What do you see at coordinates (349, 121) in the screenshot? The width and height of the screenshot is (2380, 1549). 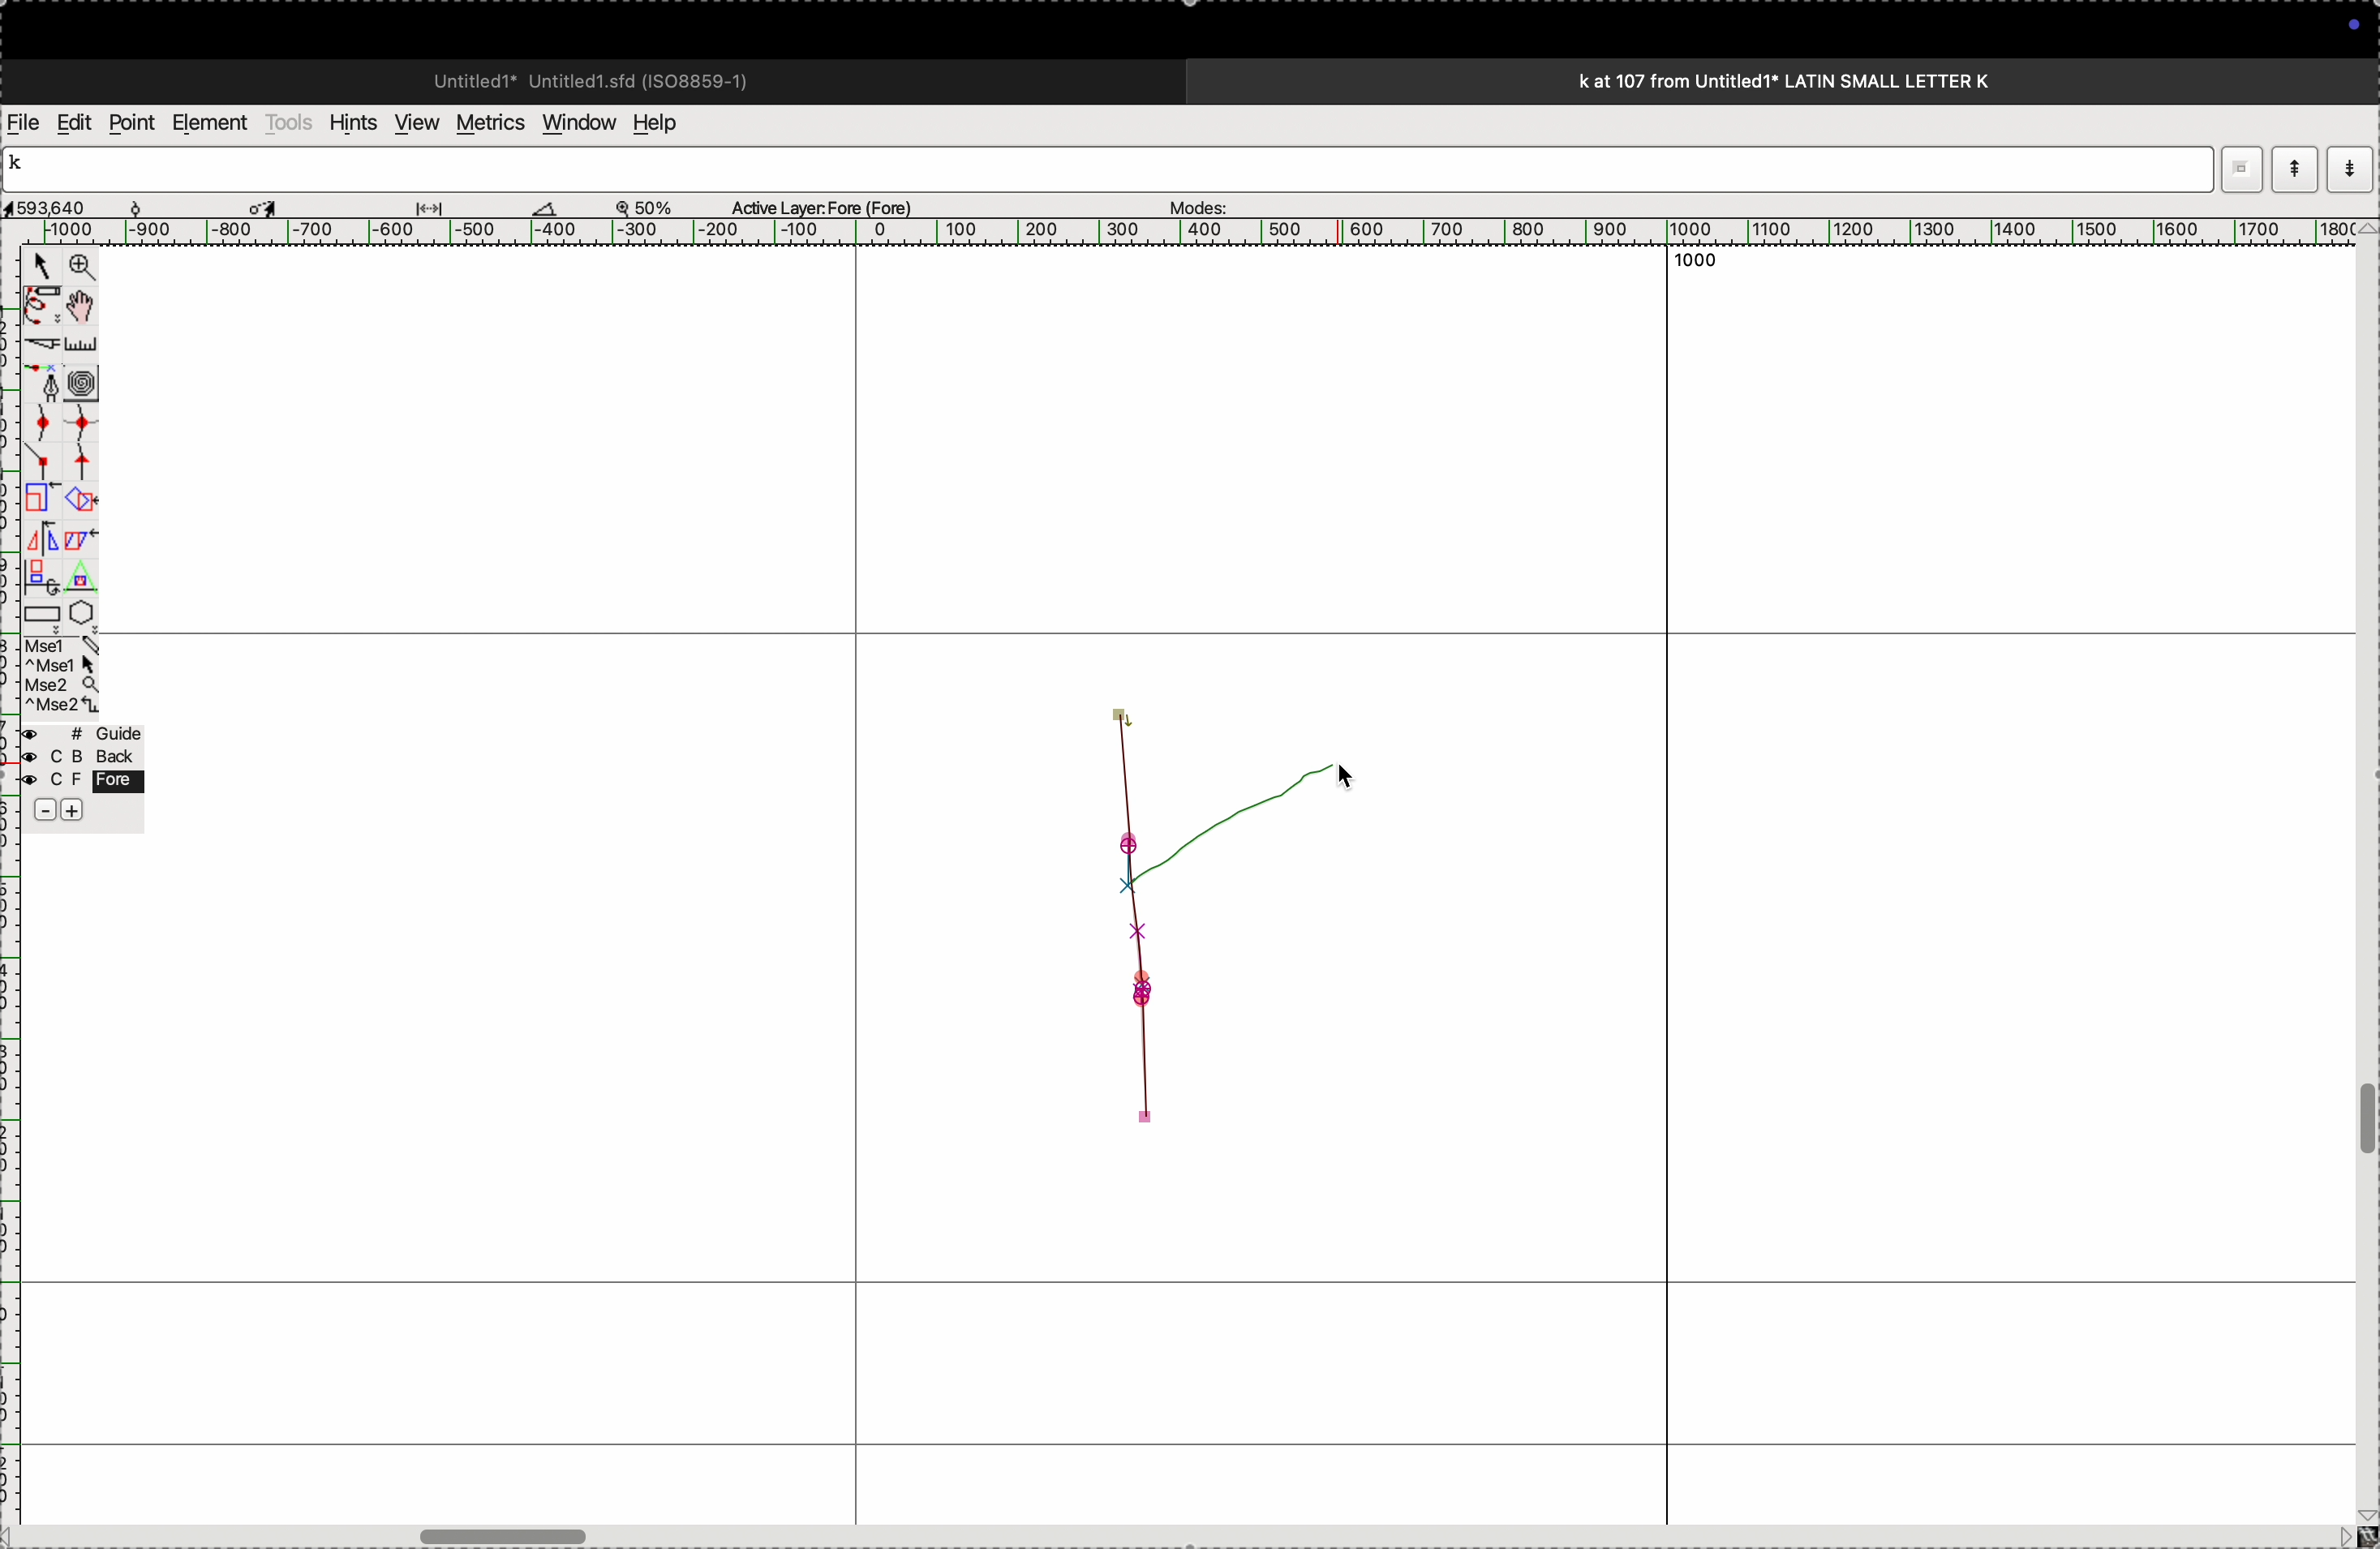 I see `hints` at bounding box center [349, 121].